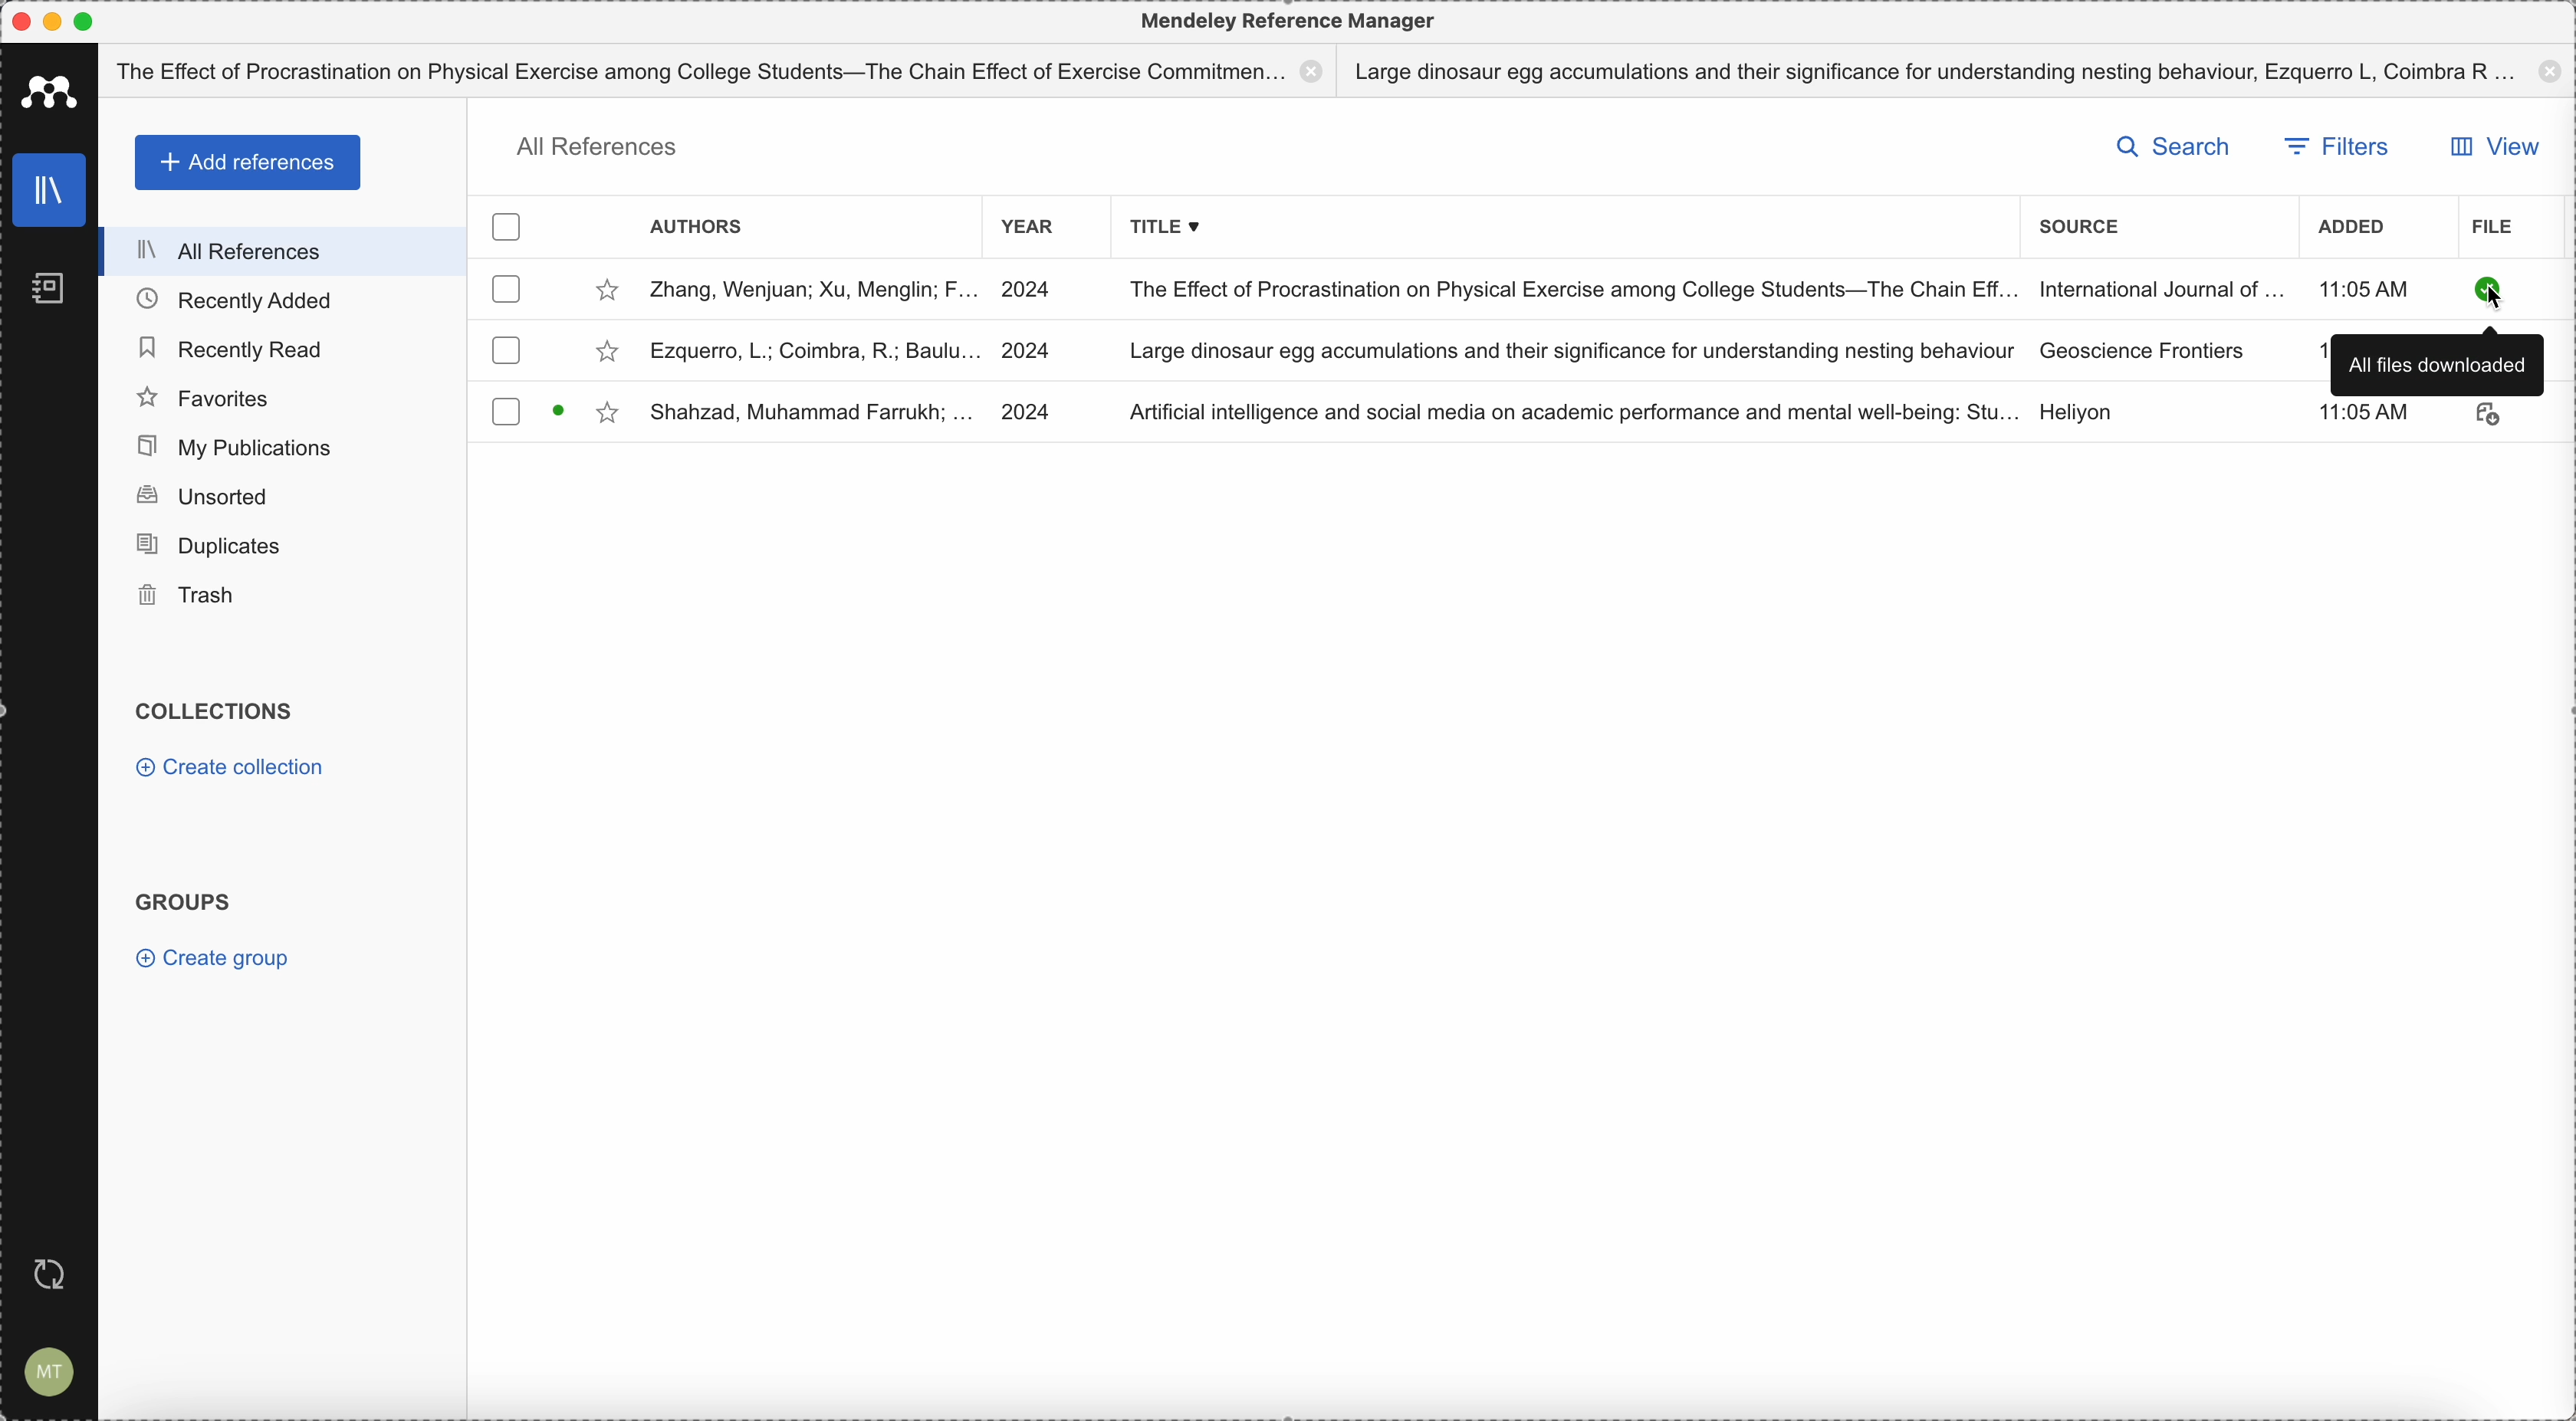 The image size is (2576, 1421). What do you see at coordinates (1572, 290) in the screenshot?
I see `The Effect of Procanist` at bounding box center [1572, 290].